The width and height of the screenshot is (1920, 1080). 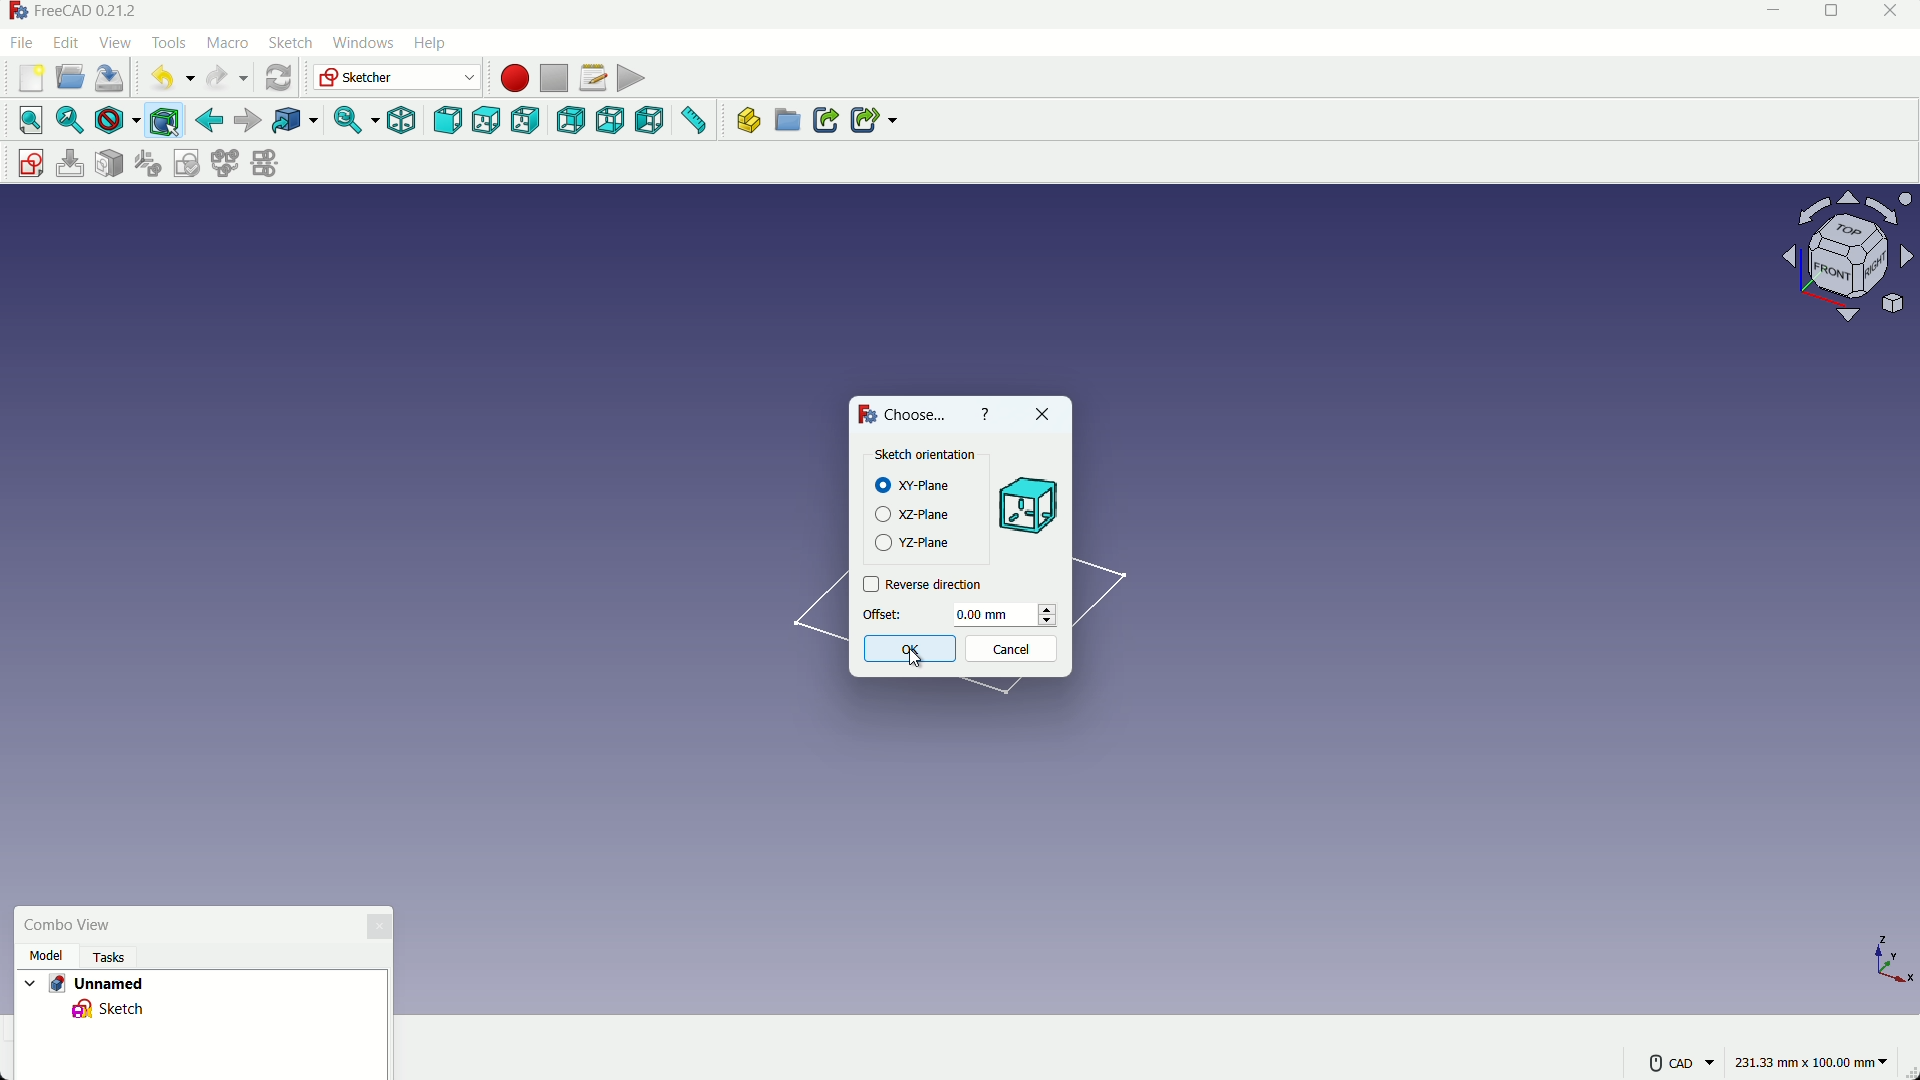 I want to click on create part, so click(x=748, y=120).